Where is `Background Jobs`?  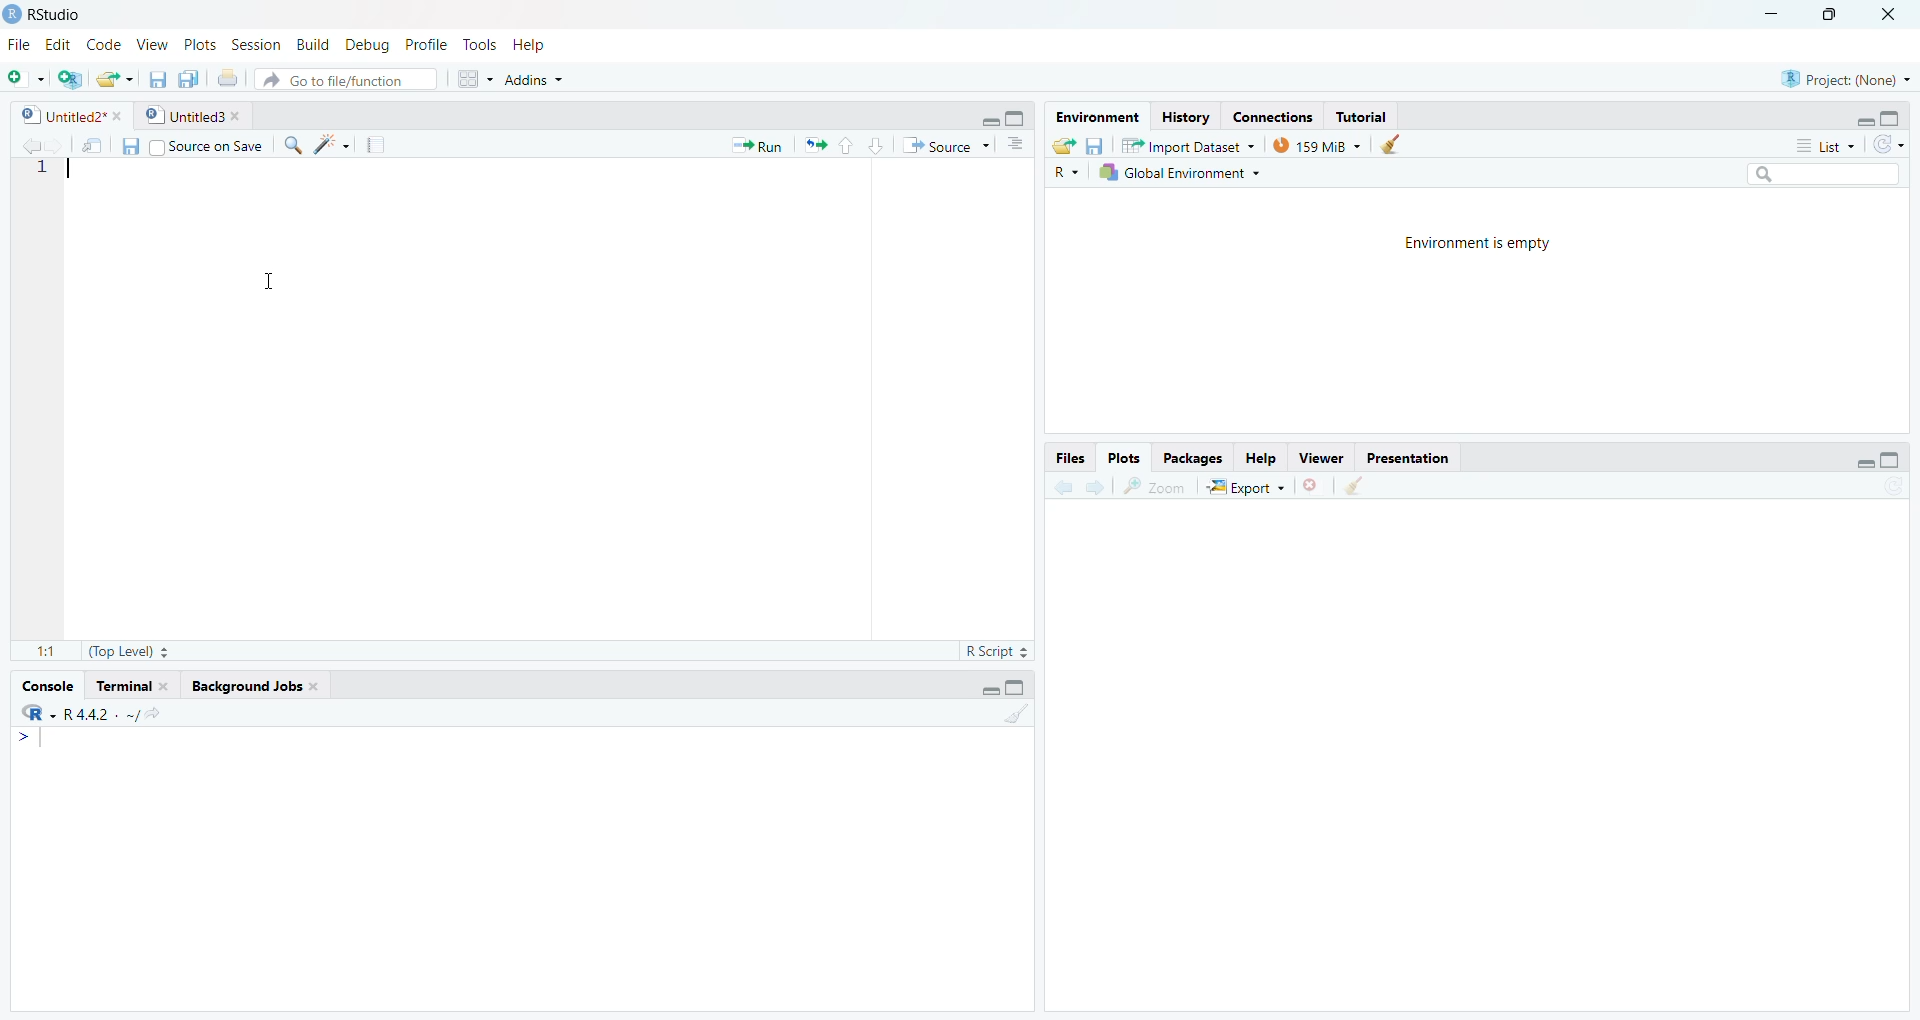 Background Jobs is located at coordinates (254, 687).